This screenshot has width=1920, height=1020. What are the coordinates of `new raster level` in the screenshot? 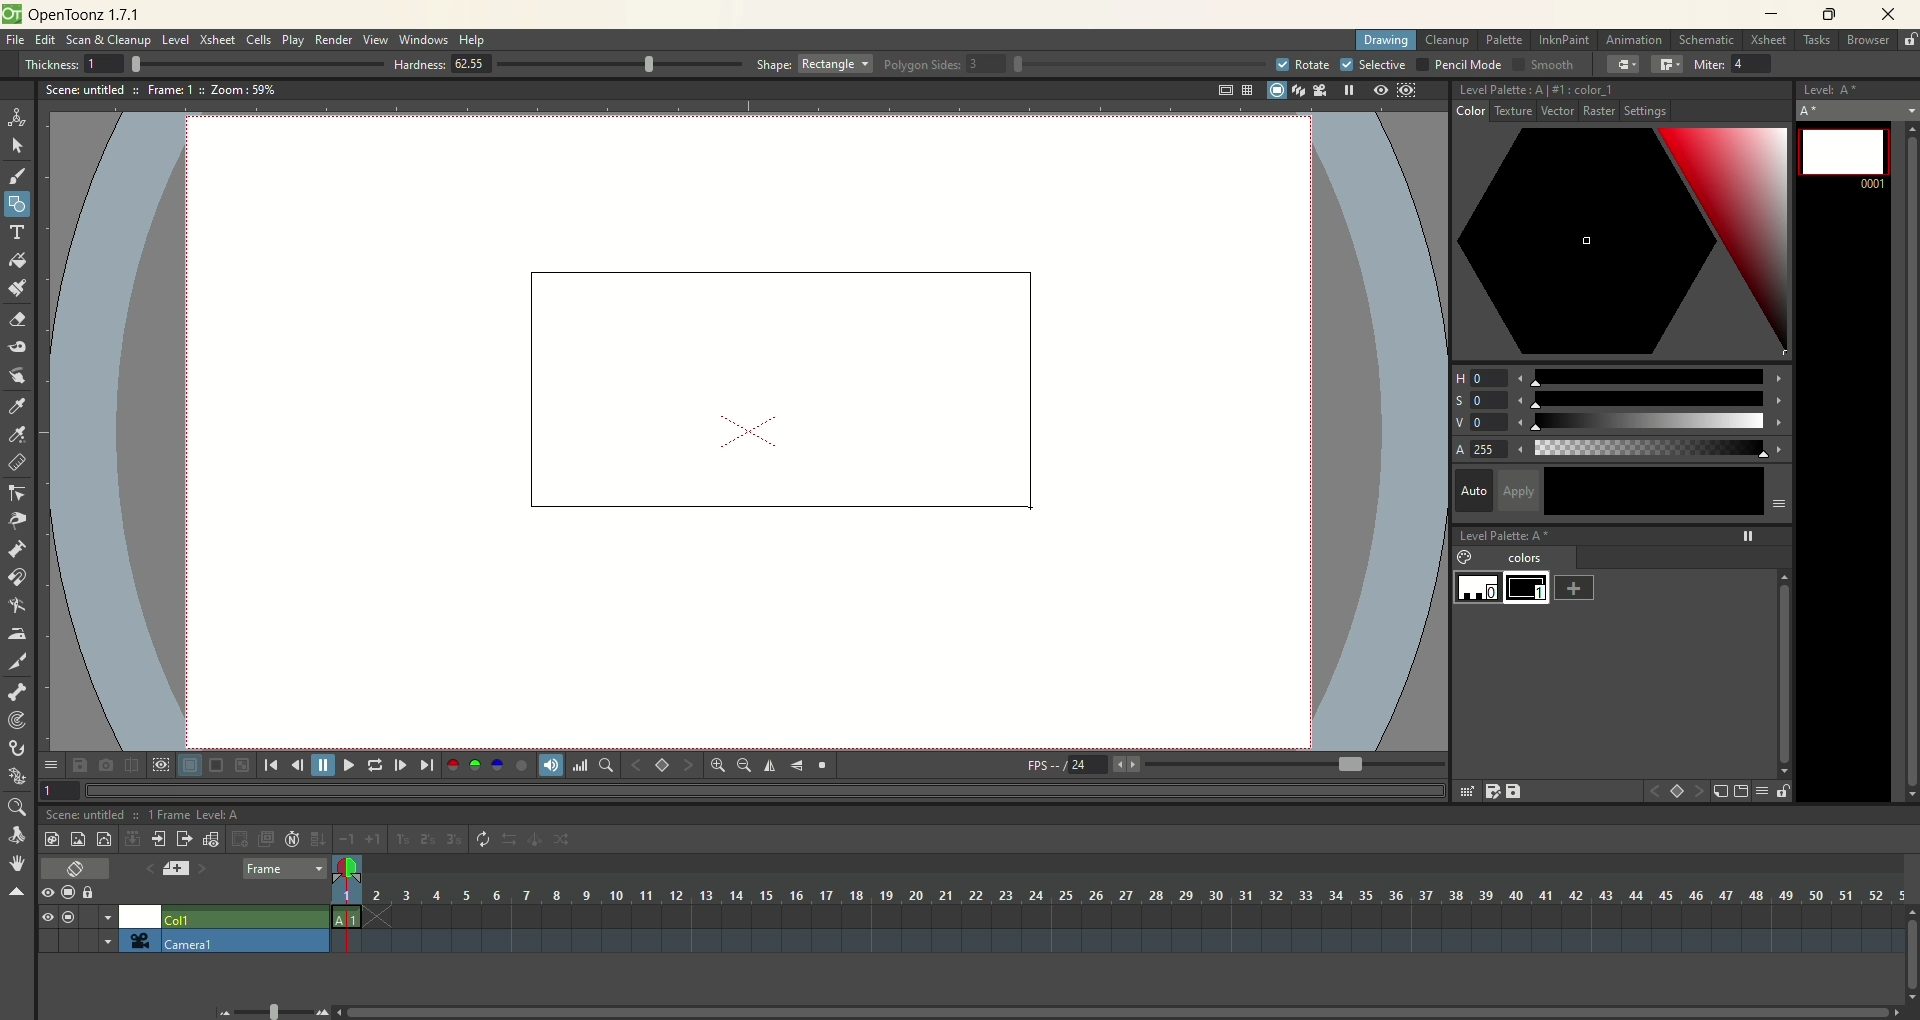 It's located at (77, 838).